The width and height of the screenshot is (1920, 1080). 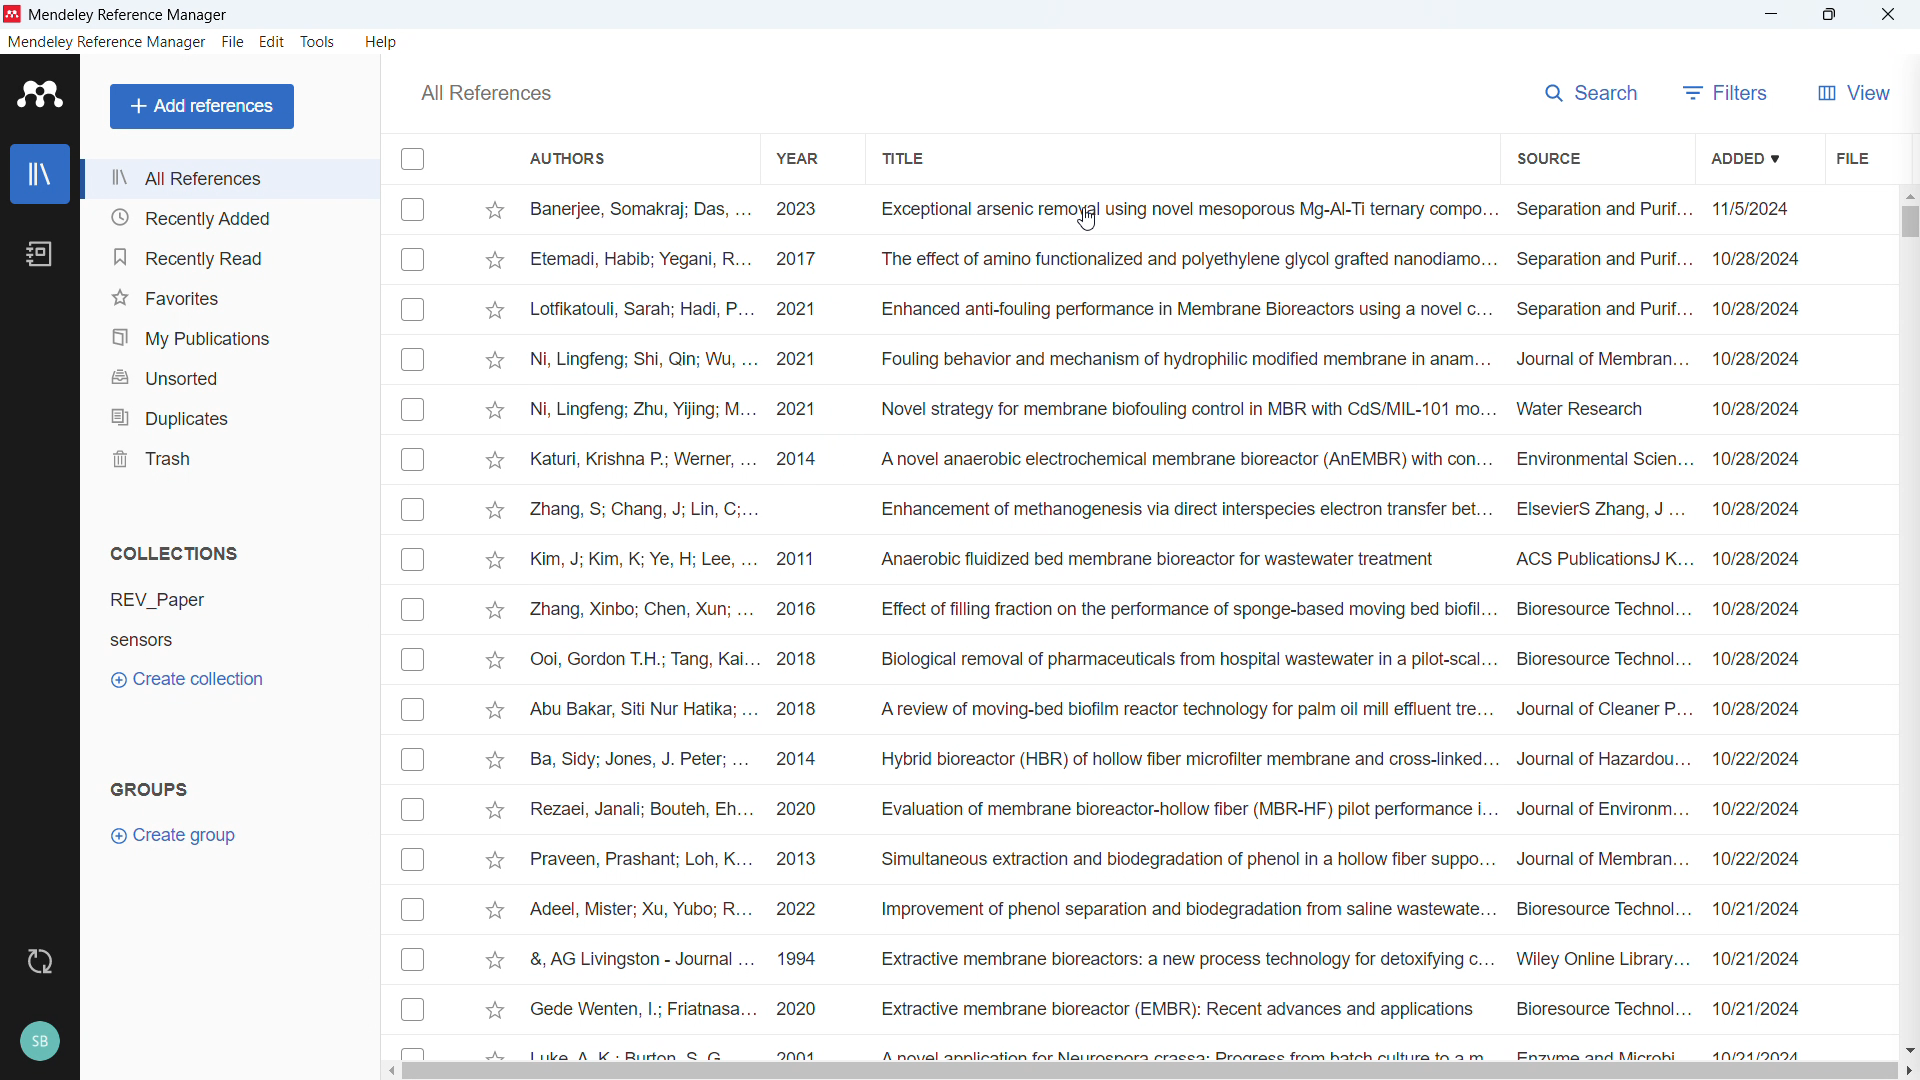 What do you see at coordinates (644, 358) in the screenshot?
I see `ni,lingfeng;shi,qin,wu` at bounding box center [644, 358].